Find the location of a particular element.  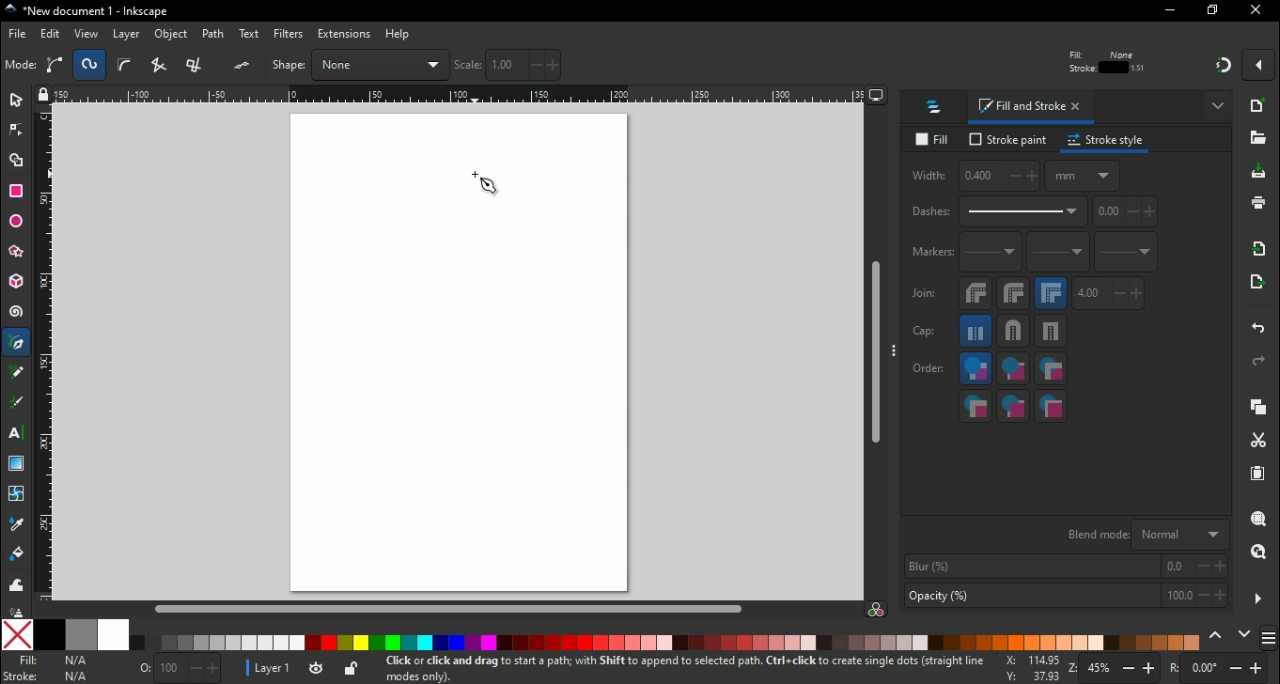

mouse pointer is located at coordinates (485, 181).